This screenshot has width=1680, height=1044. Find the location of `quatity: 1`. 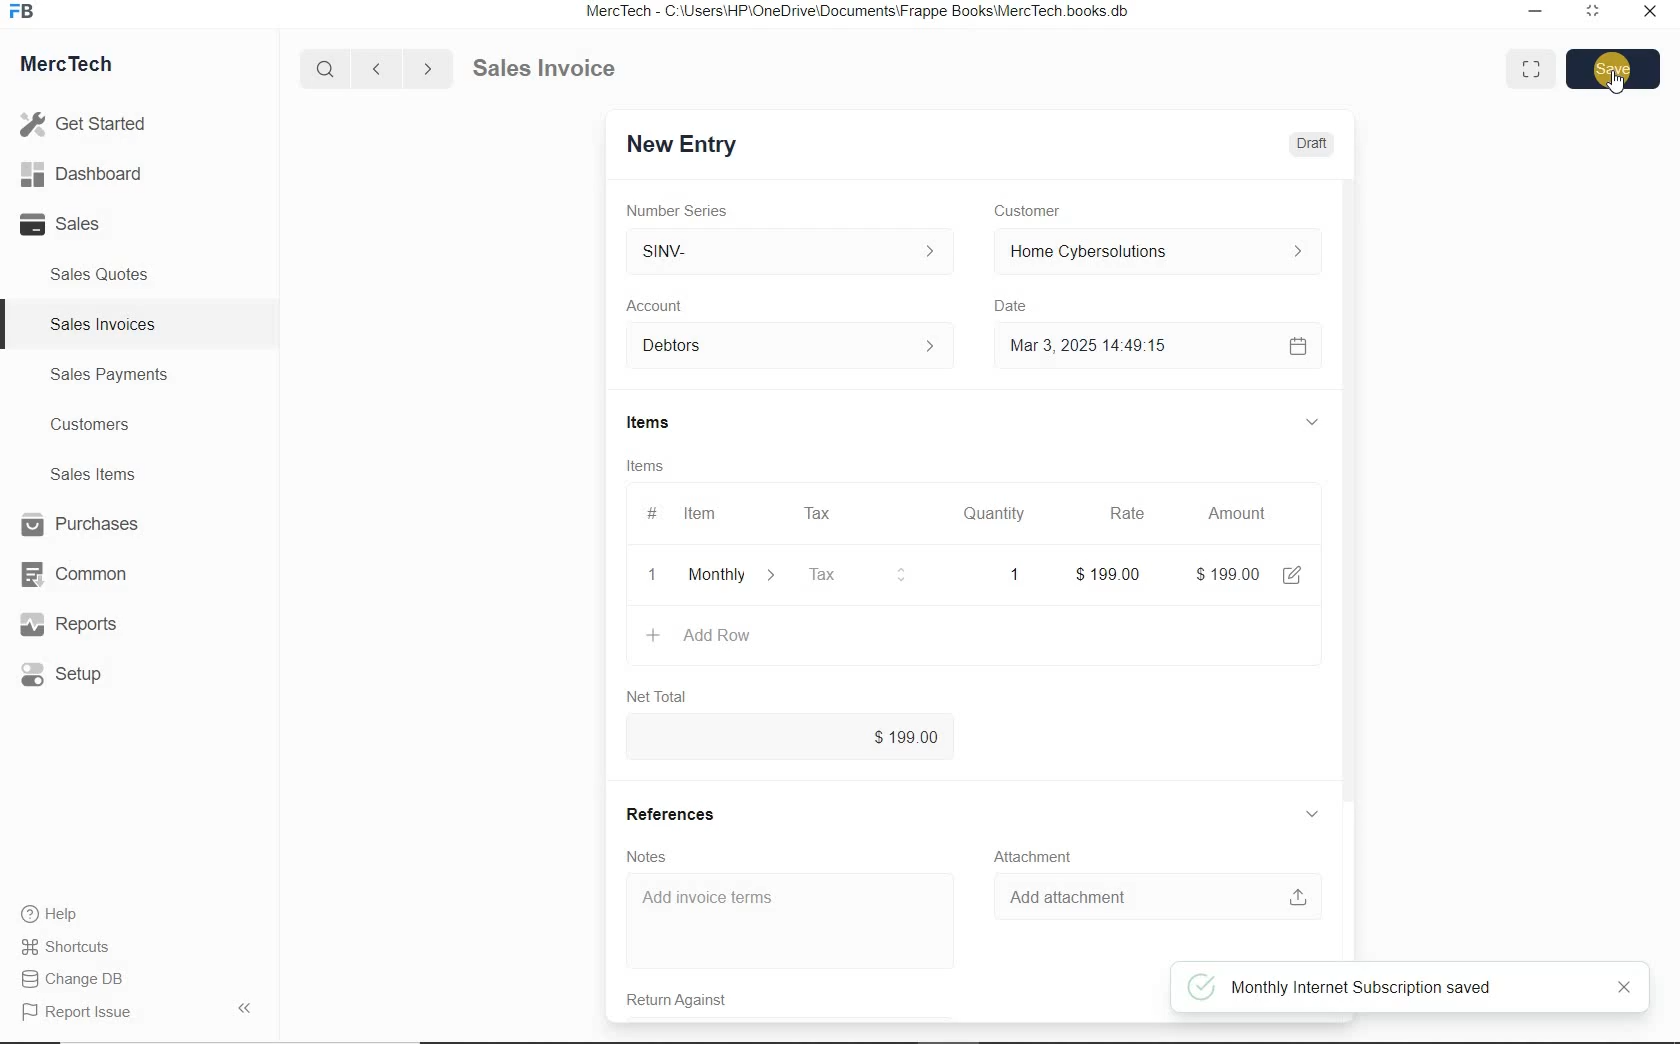

quatity: 1 is located at coordinates (1010, 573).